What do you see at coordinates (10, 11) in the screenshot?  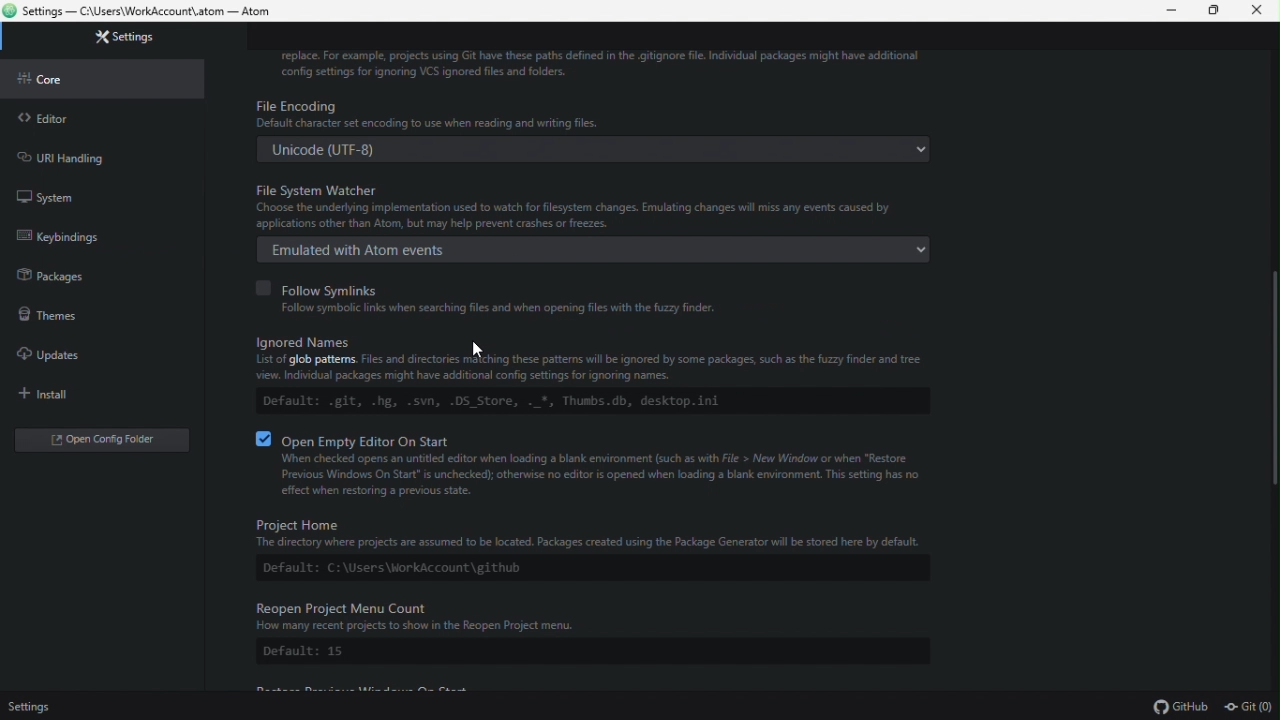 I see `atom logo` at bounding box center [10, 11].